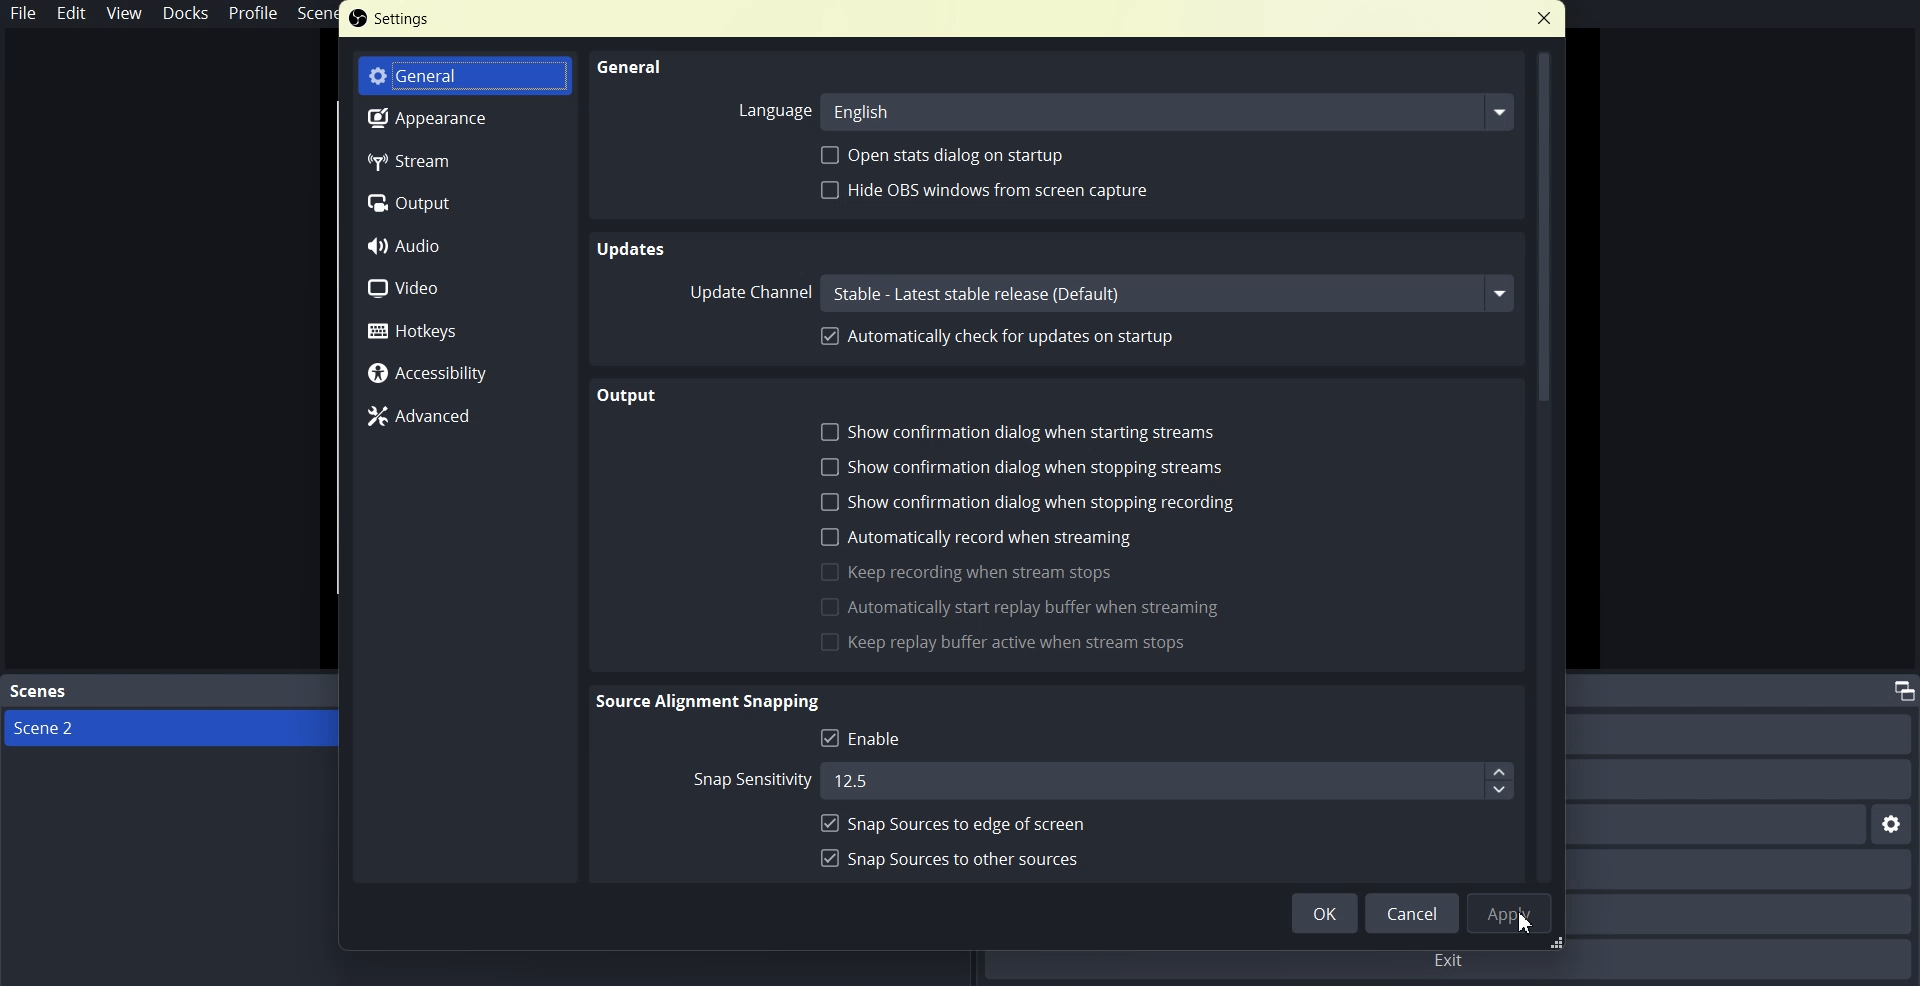  I want to click on Apply, so click(1509, 910).